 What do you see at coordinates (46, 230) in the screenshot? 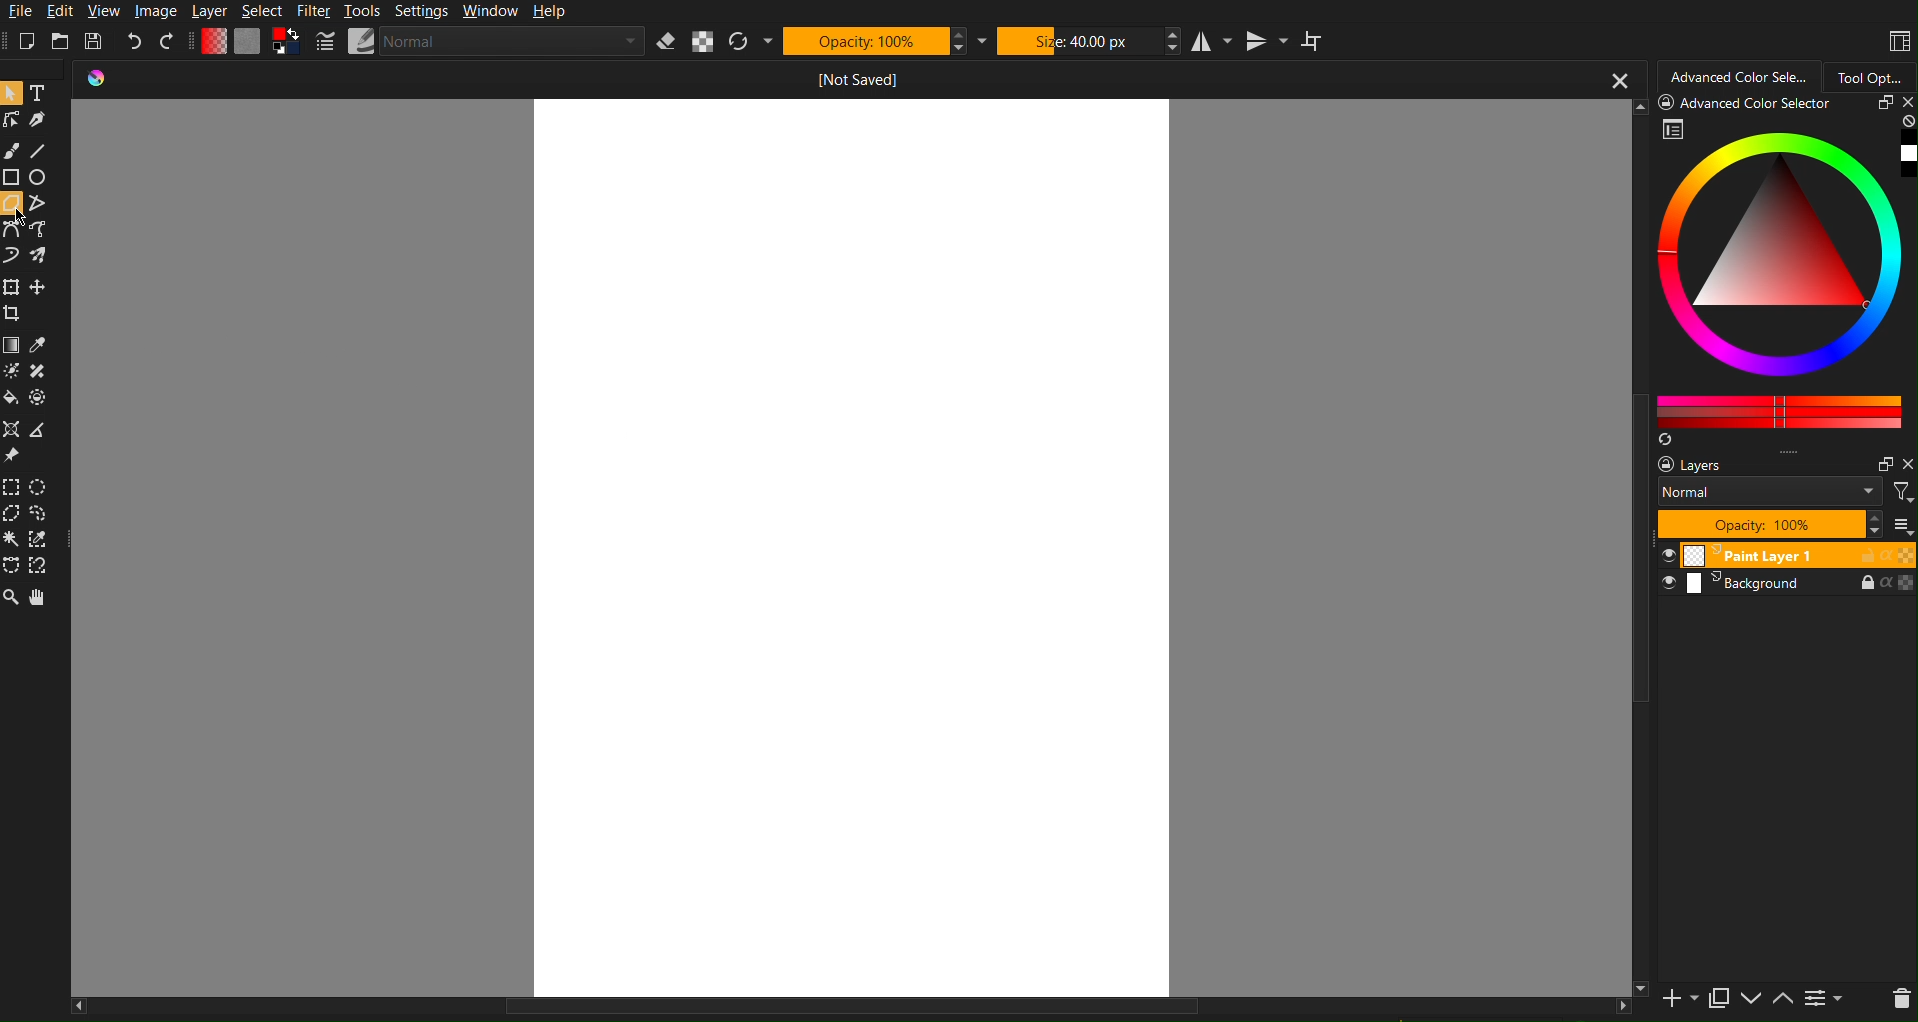
I see `freehand path tool` at bounding box center [46, 230].